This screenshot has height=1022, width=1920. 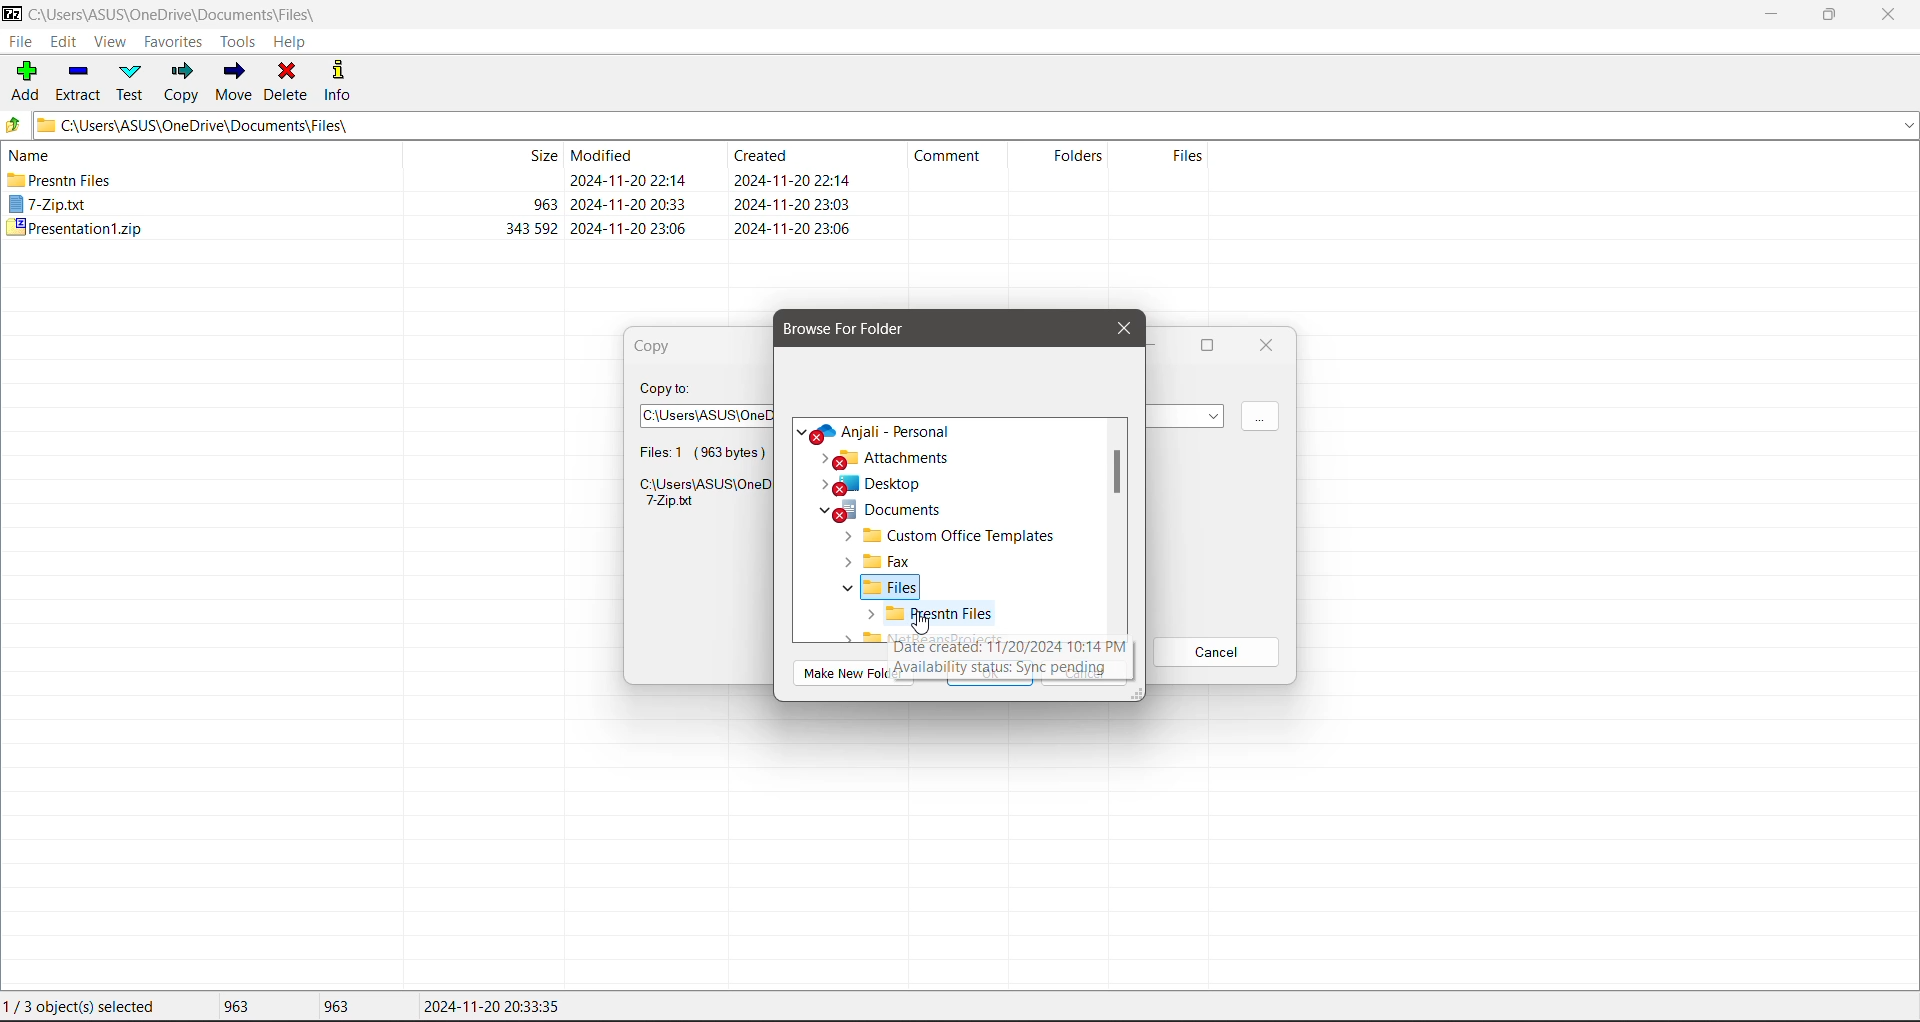 I want to click on Cancel, so click(x=1219, y=652).